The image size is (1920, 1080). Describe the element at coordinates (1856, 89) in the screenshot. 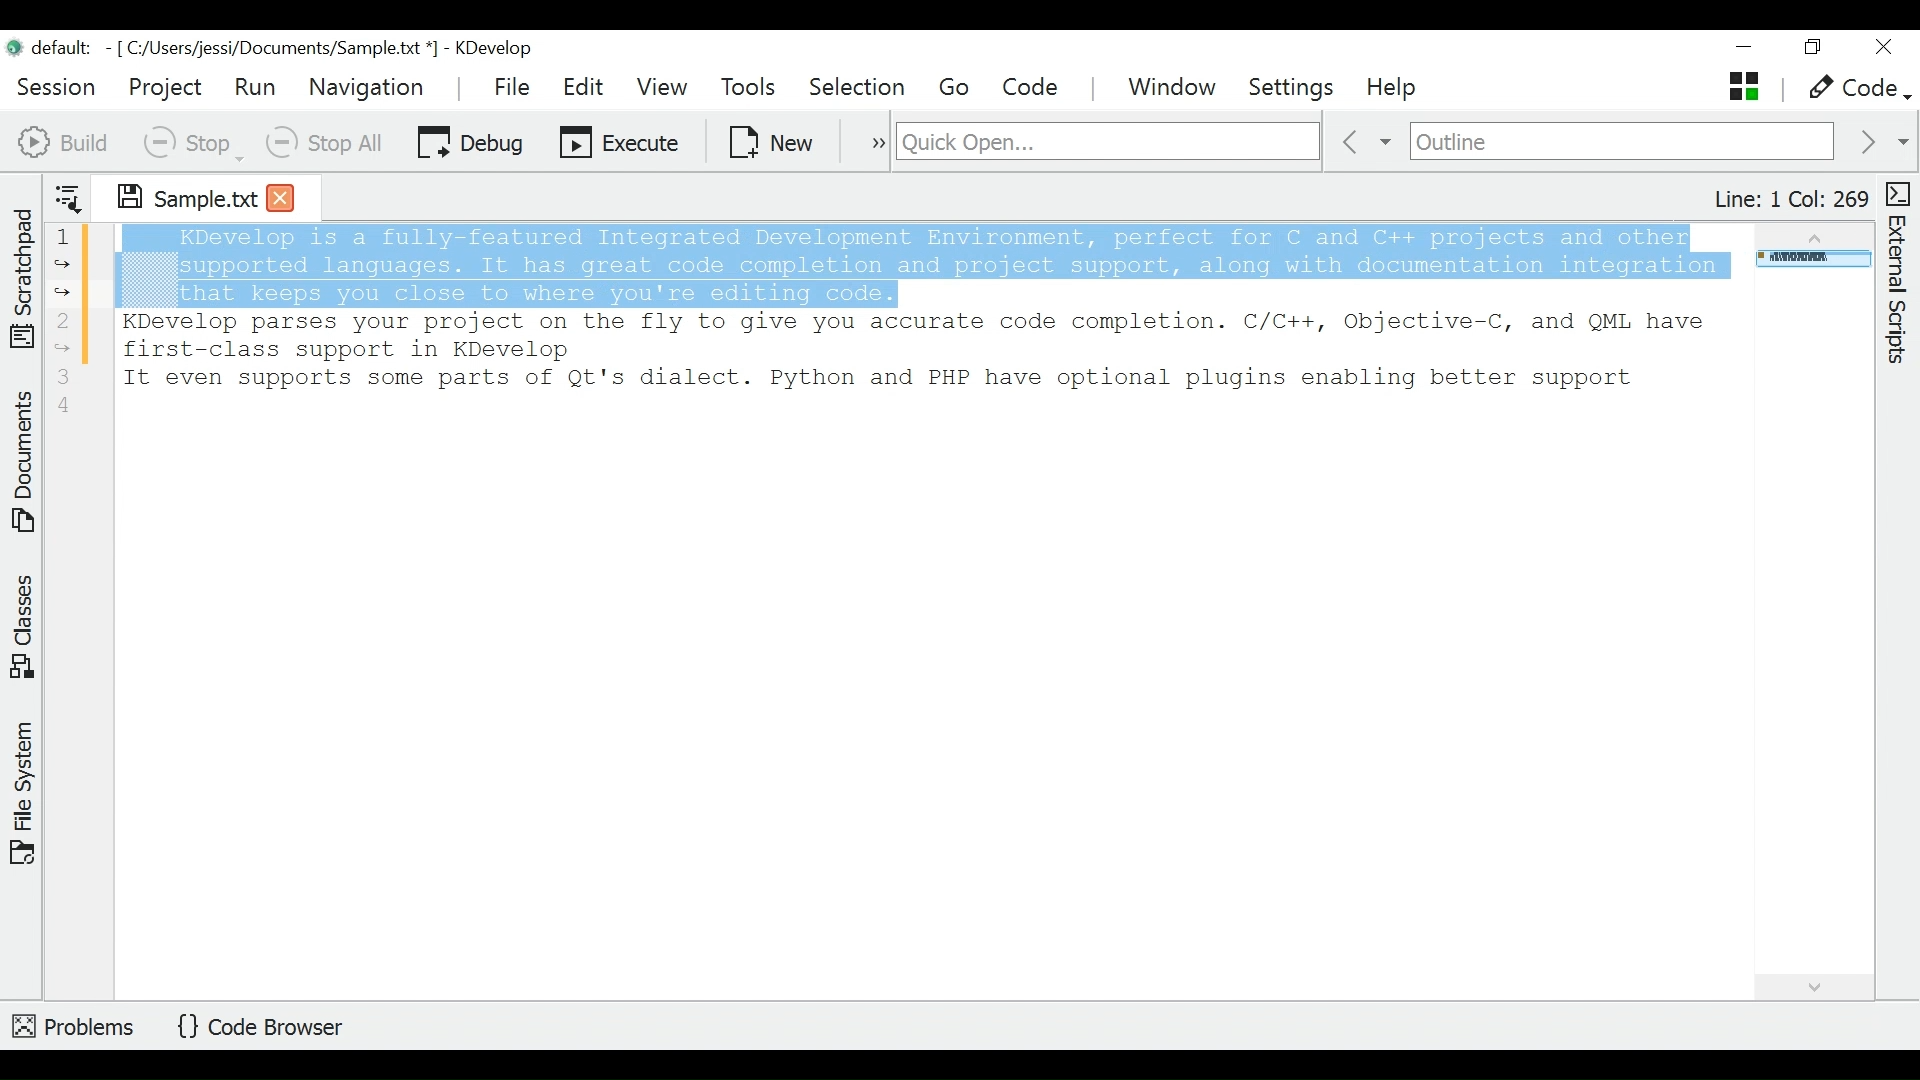

I see `Code` at that location.